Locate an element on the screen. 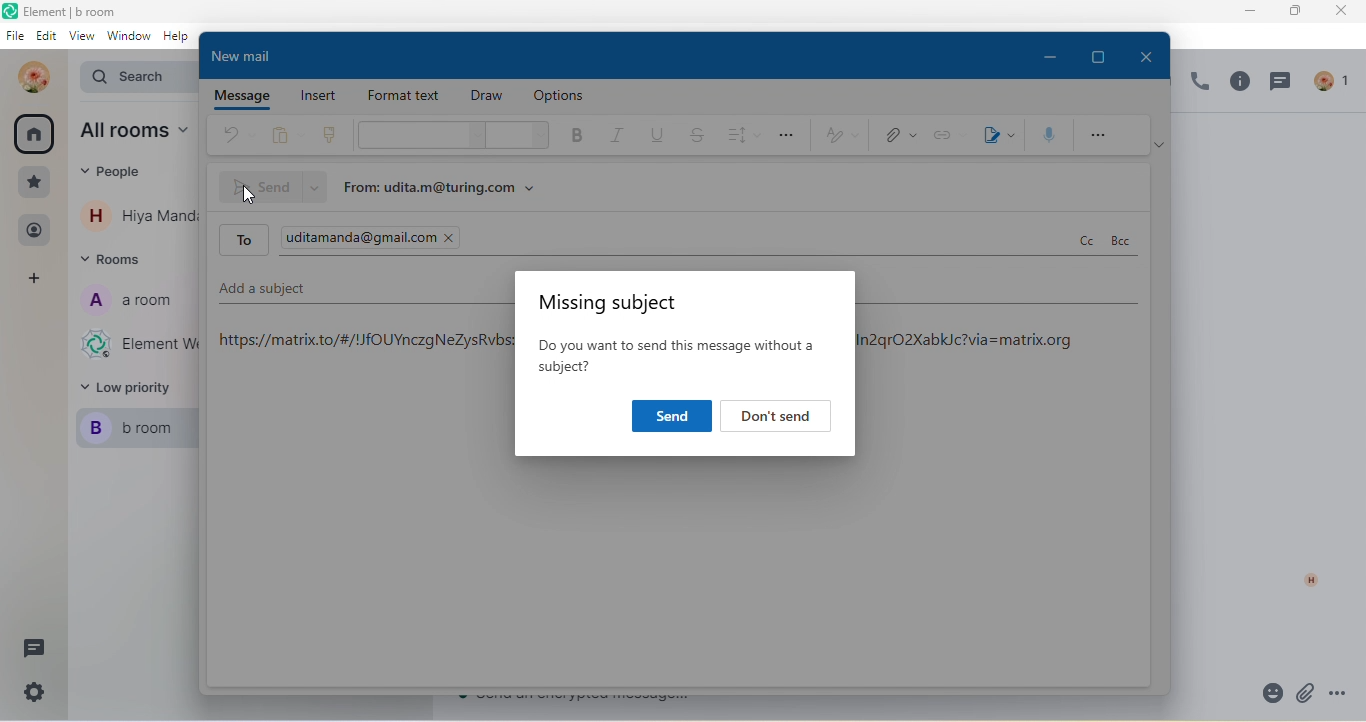  undo is located at coordinates (238, 136).